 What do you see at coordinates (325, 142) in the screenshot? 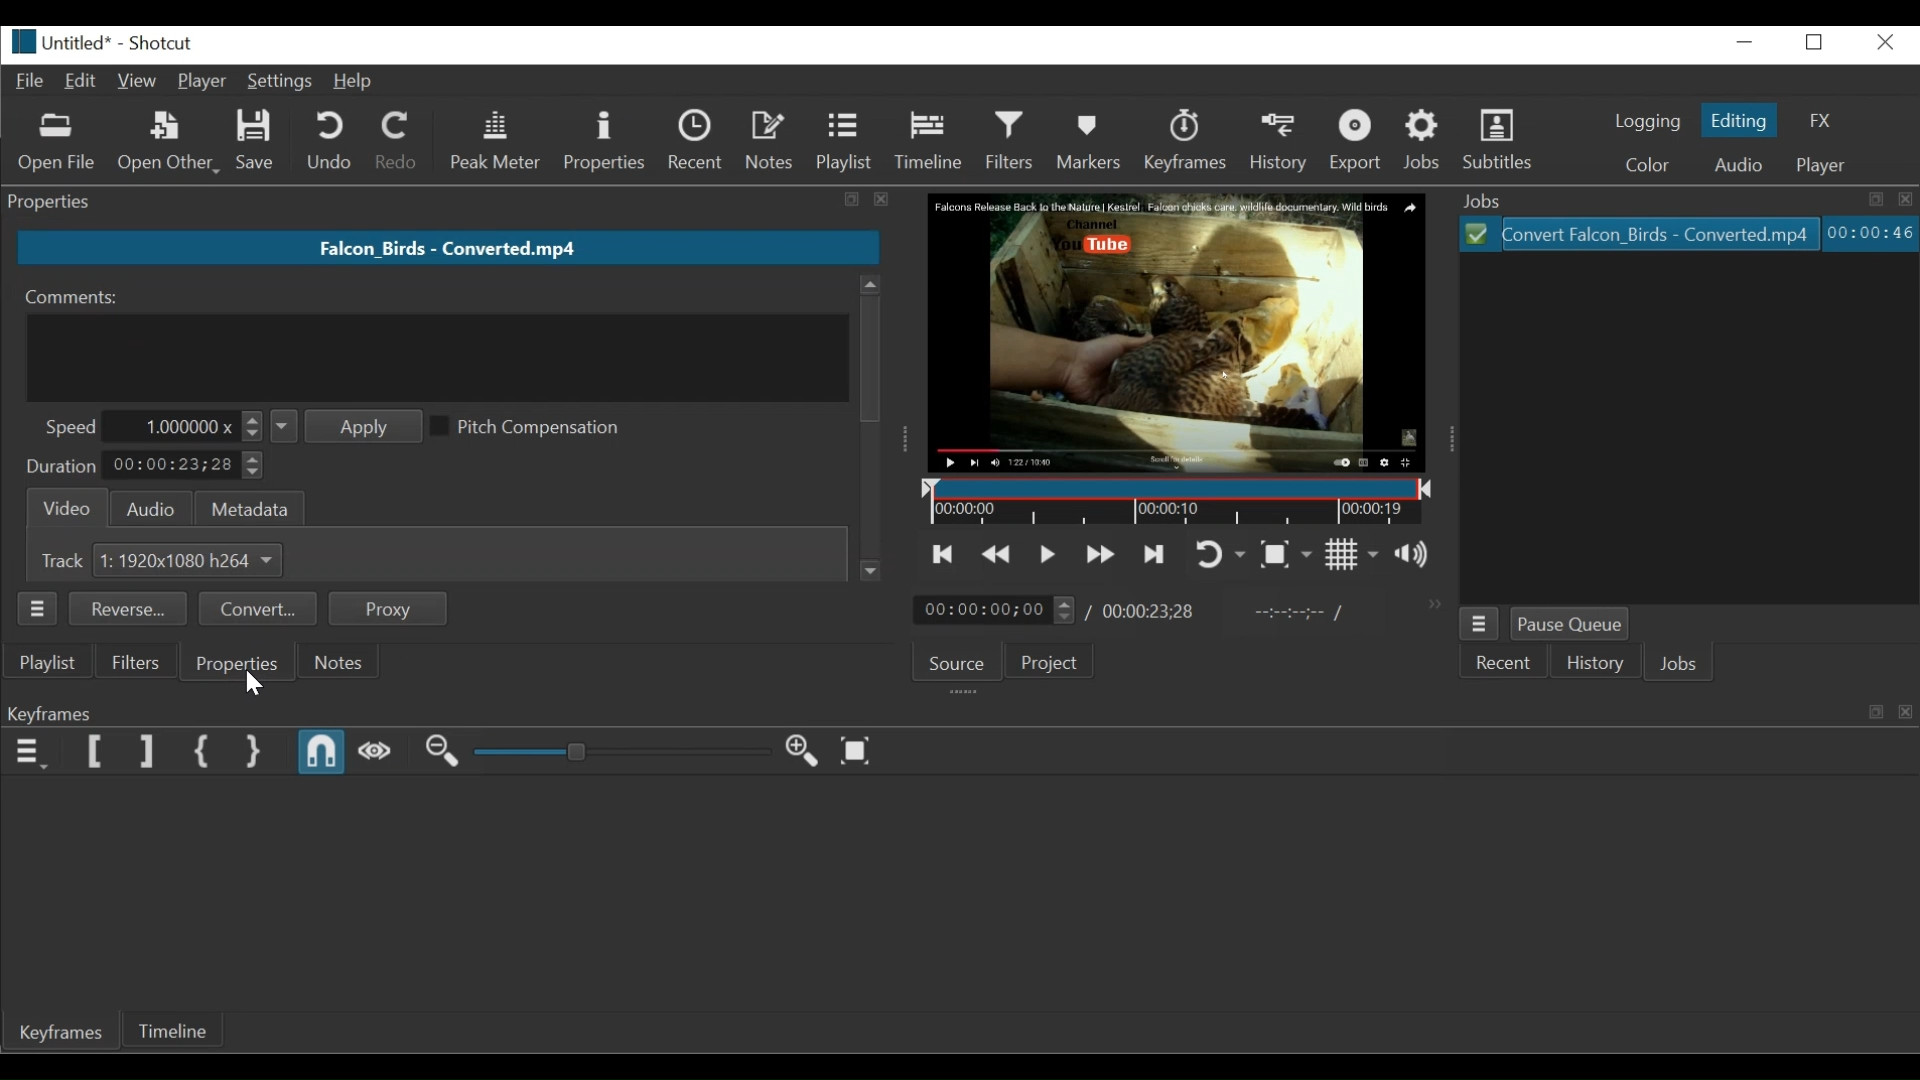
I see `Undo` at bounding box center [325, 142].